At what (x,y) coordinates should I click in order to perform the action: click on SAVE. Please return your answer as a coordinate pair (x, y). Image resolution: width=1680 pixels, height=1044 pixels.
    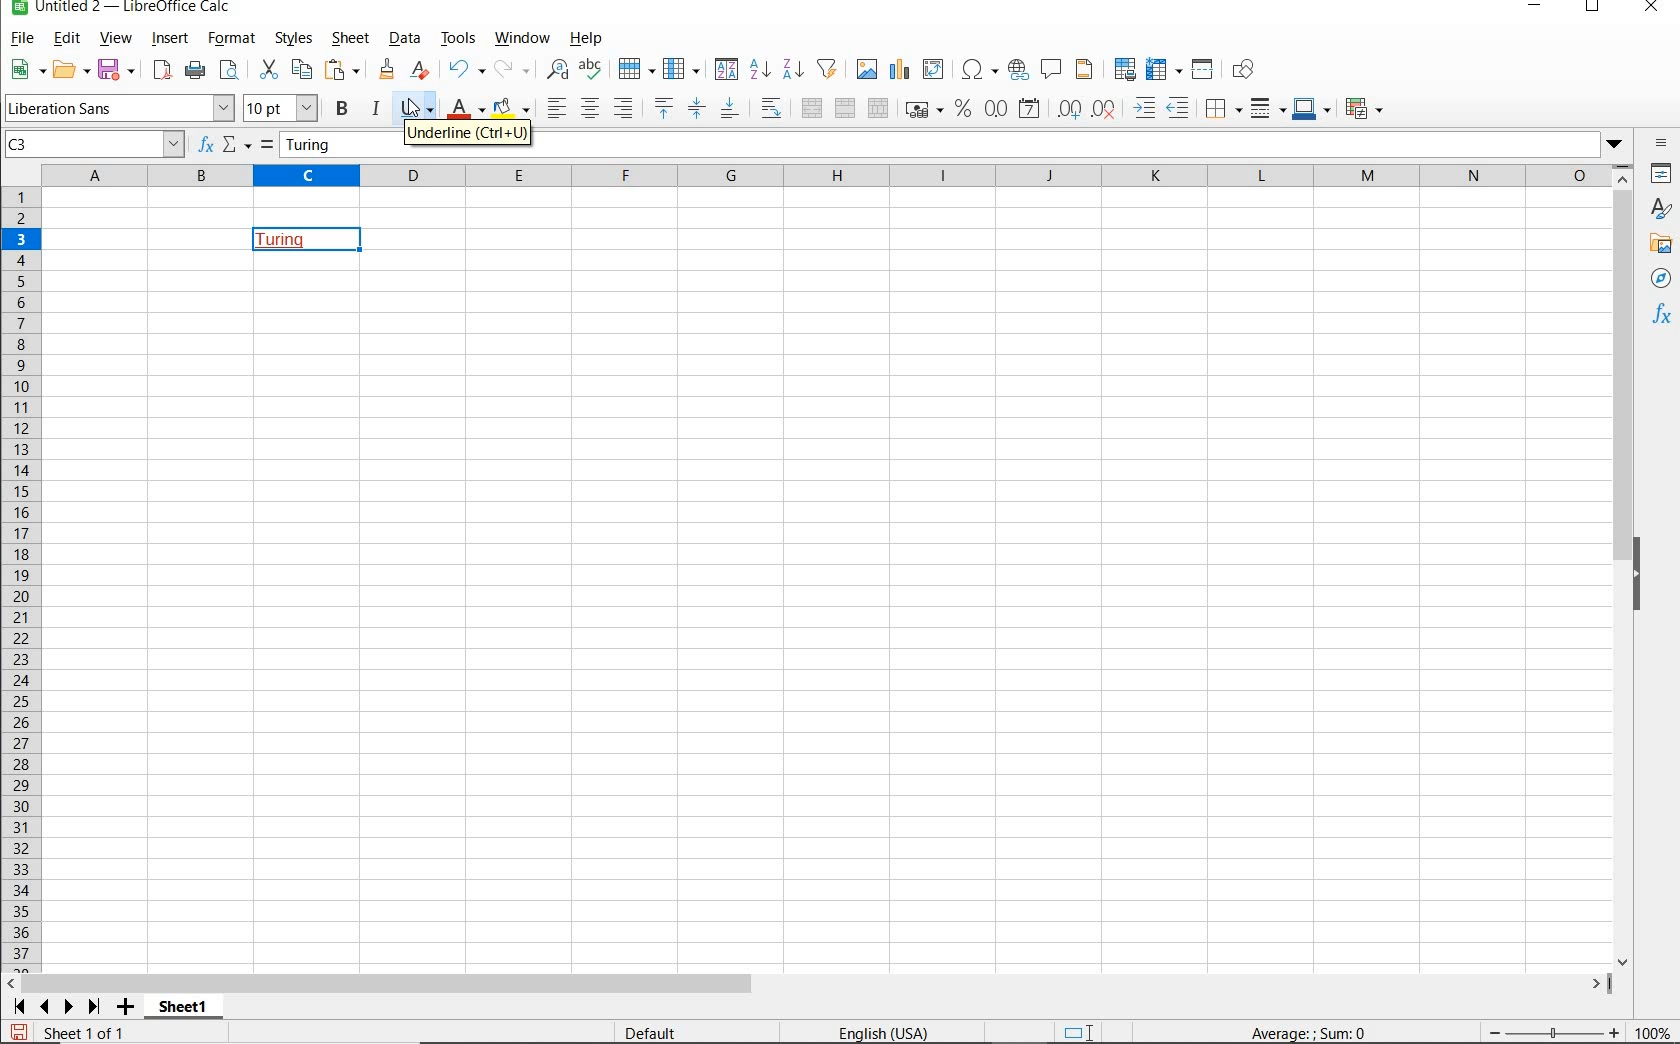
    Looking at the image, I should click on (116, 68).